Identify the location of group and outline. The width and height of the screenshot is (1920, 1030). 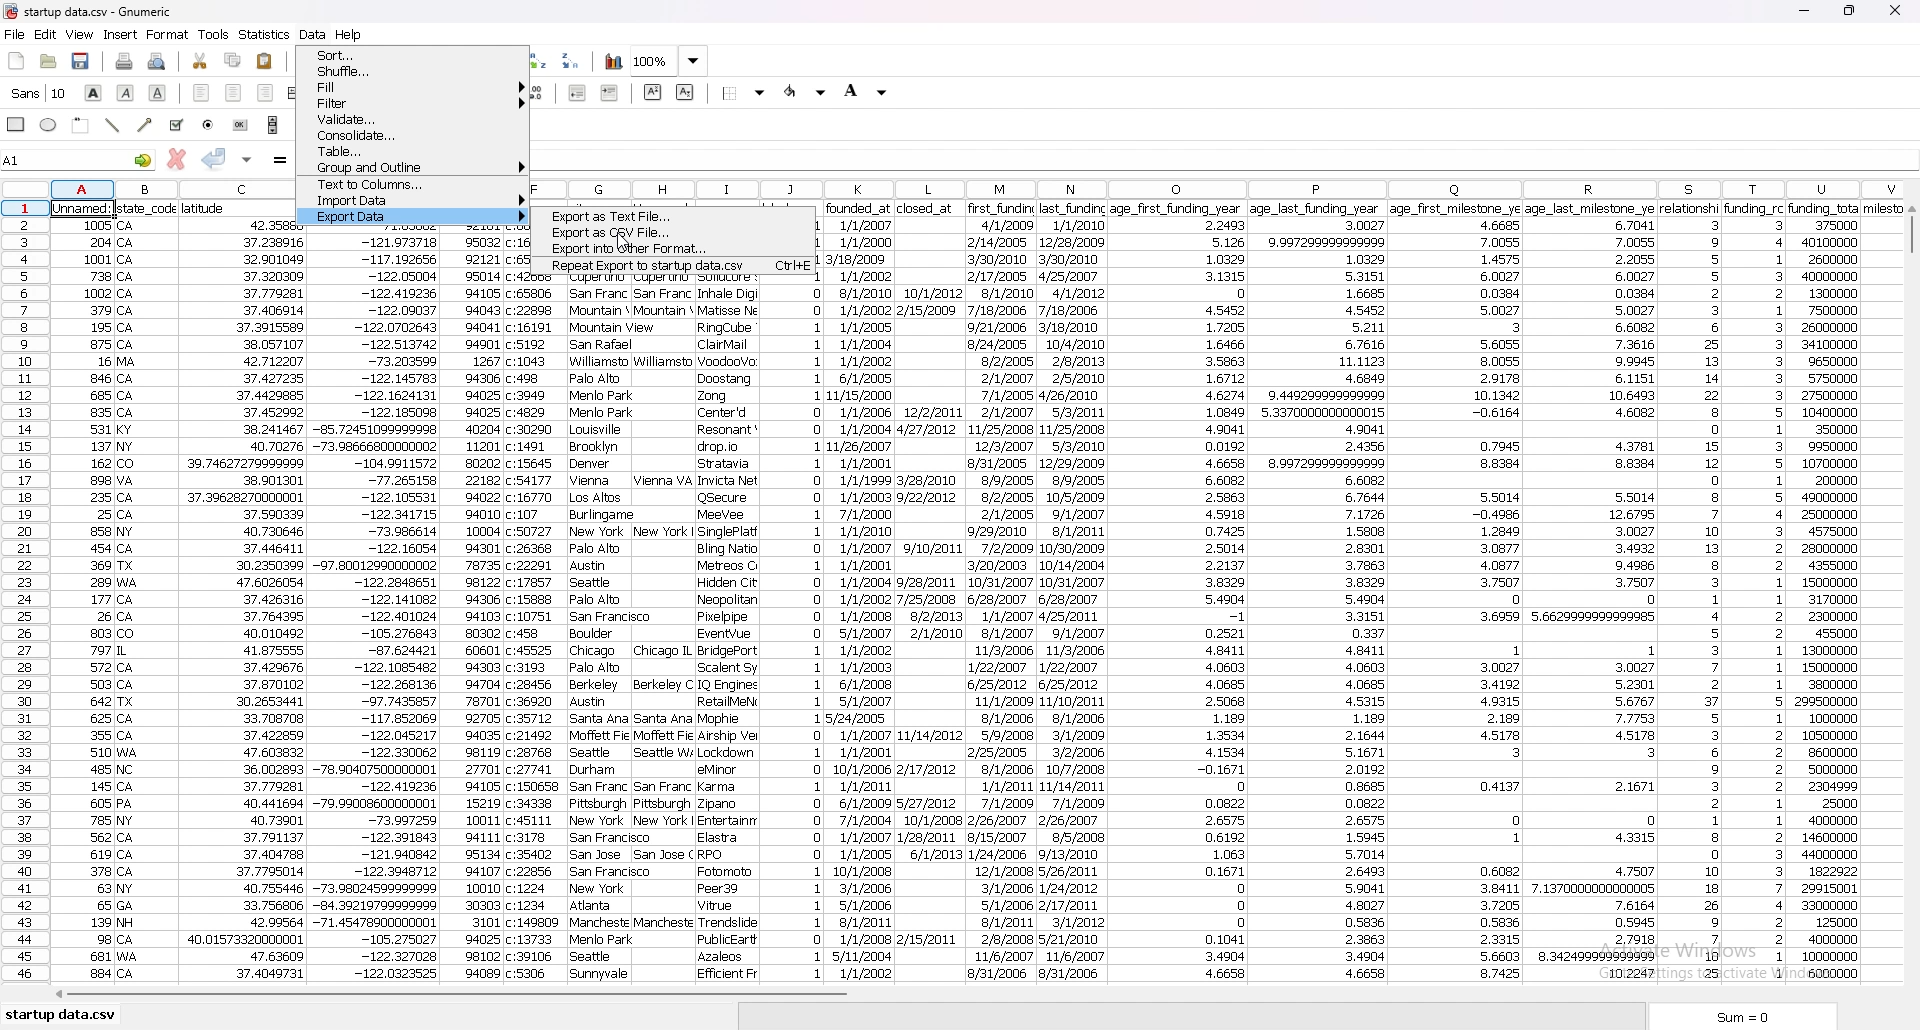
(413, 167).